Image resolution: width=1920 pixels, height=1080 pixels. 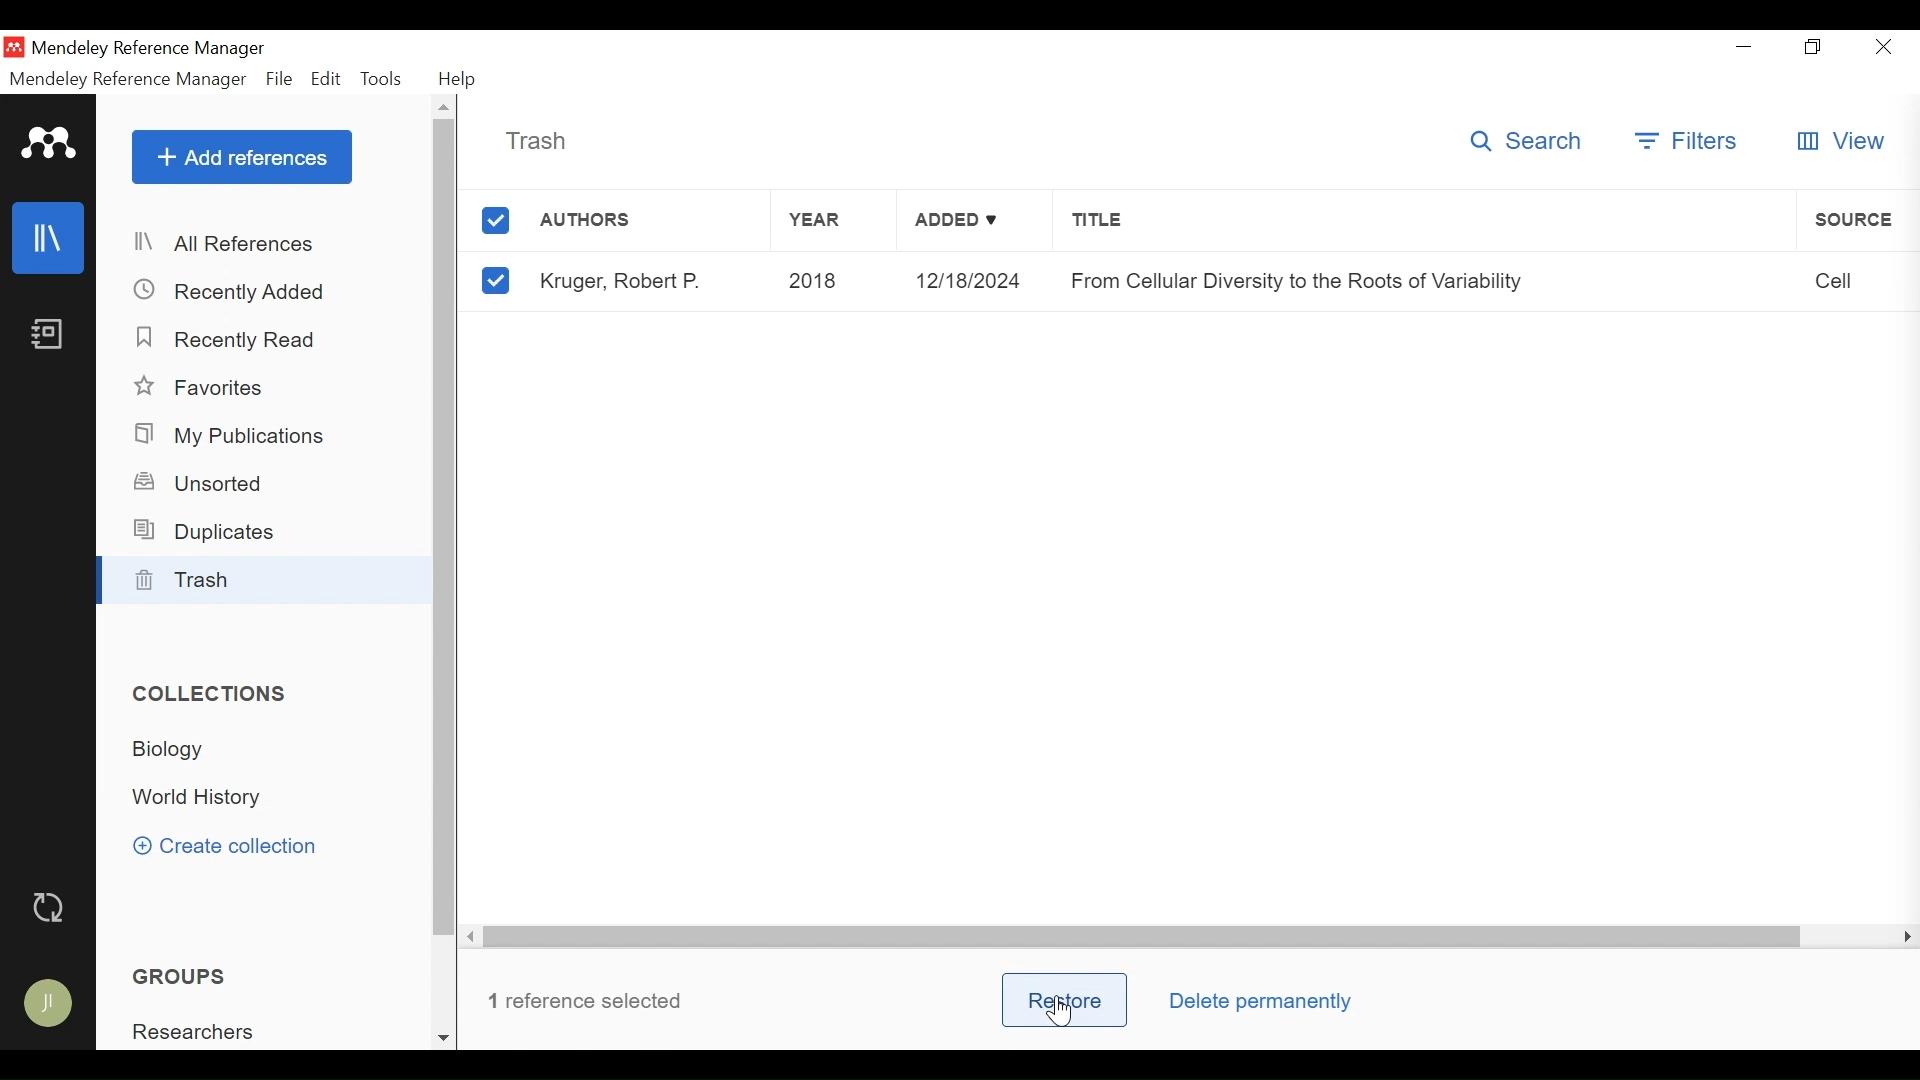 I want to click on Filters, so click(x=1685, y=143).